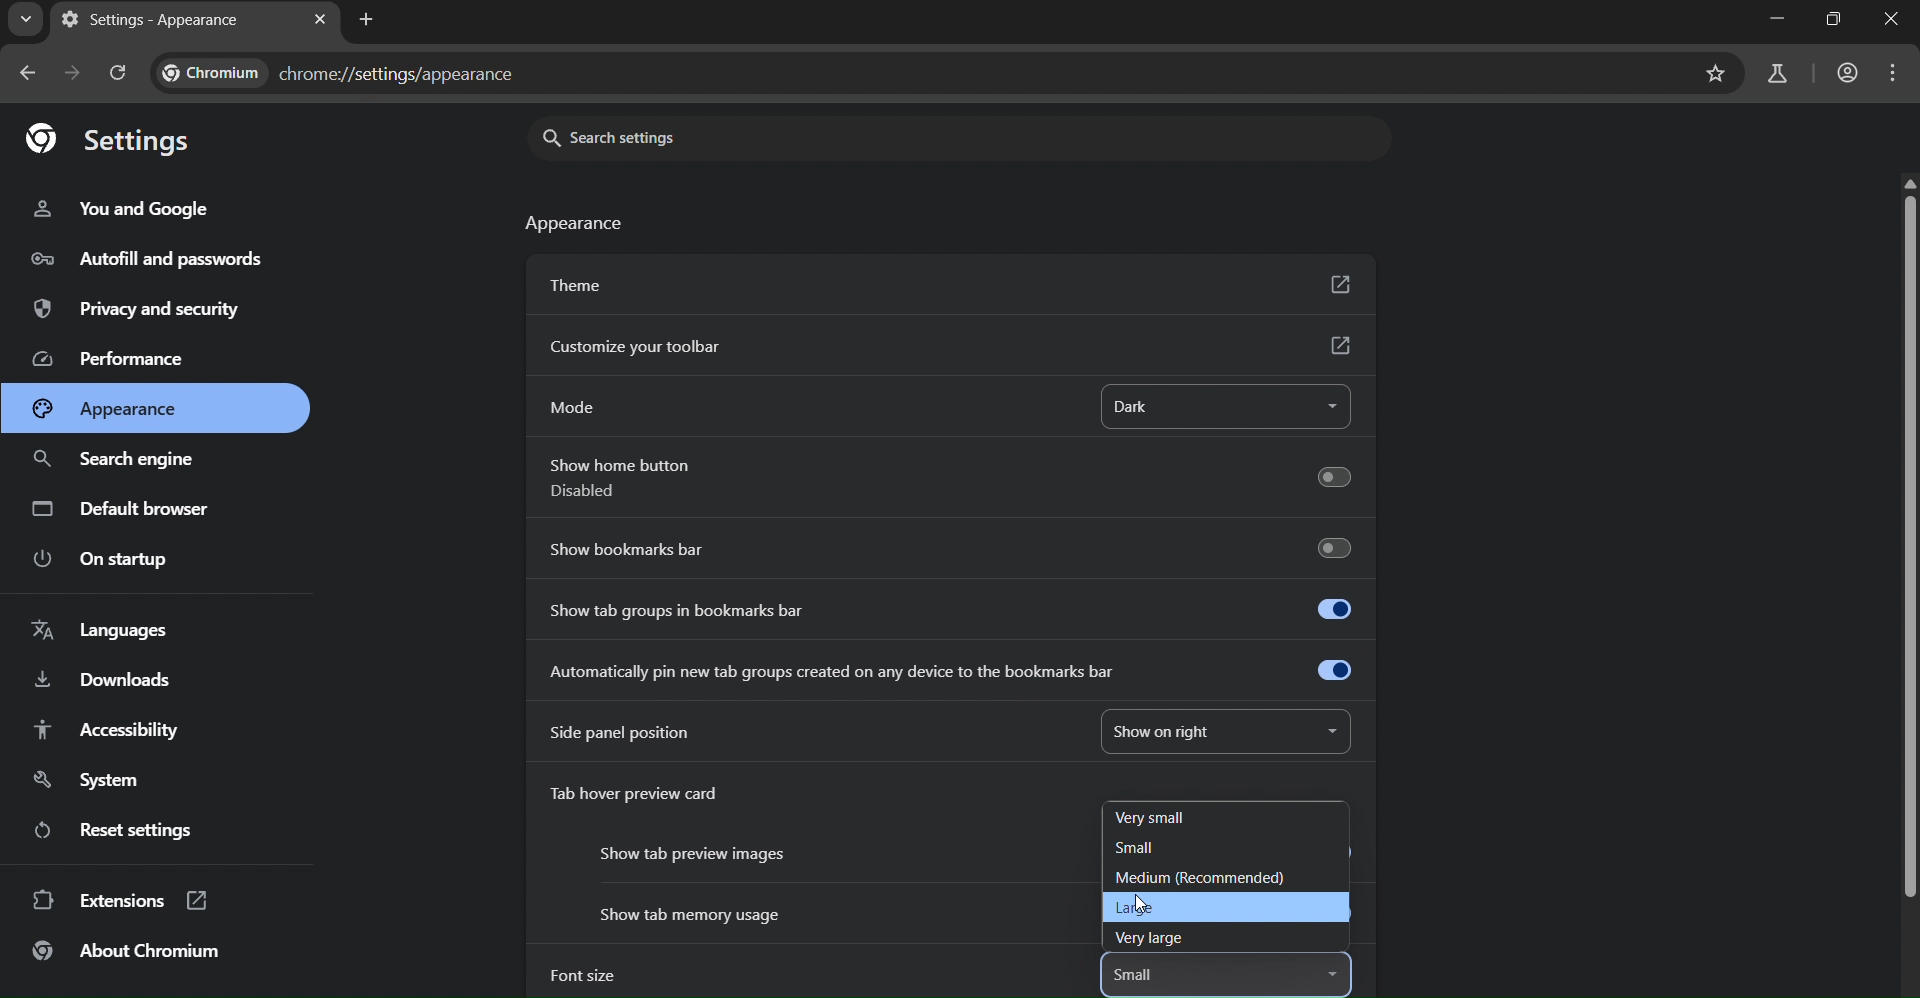 The width and height of the screenshot is (1920, 998). What do you see at coordinates (119, 463) in the screenshot?
I see `search engine` at bounding box center [119, 463].